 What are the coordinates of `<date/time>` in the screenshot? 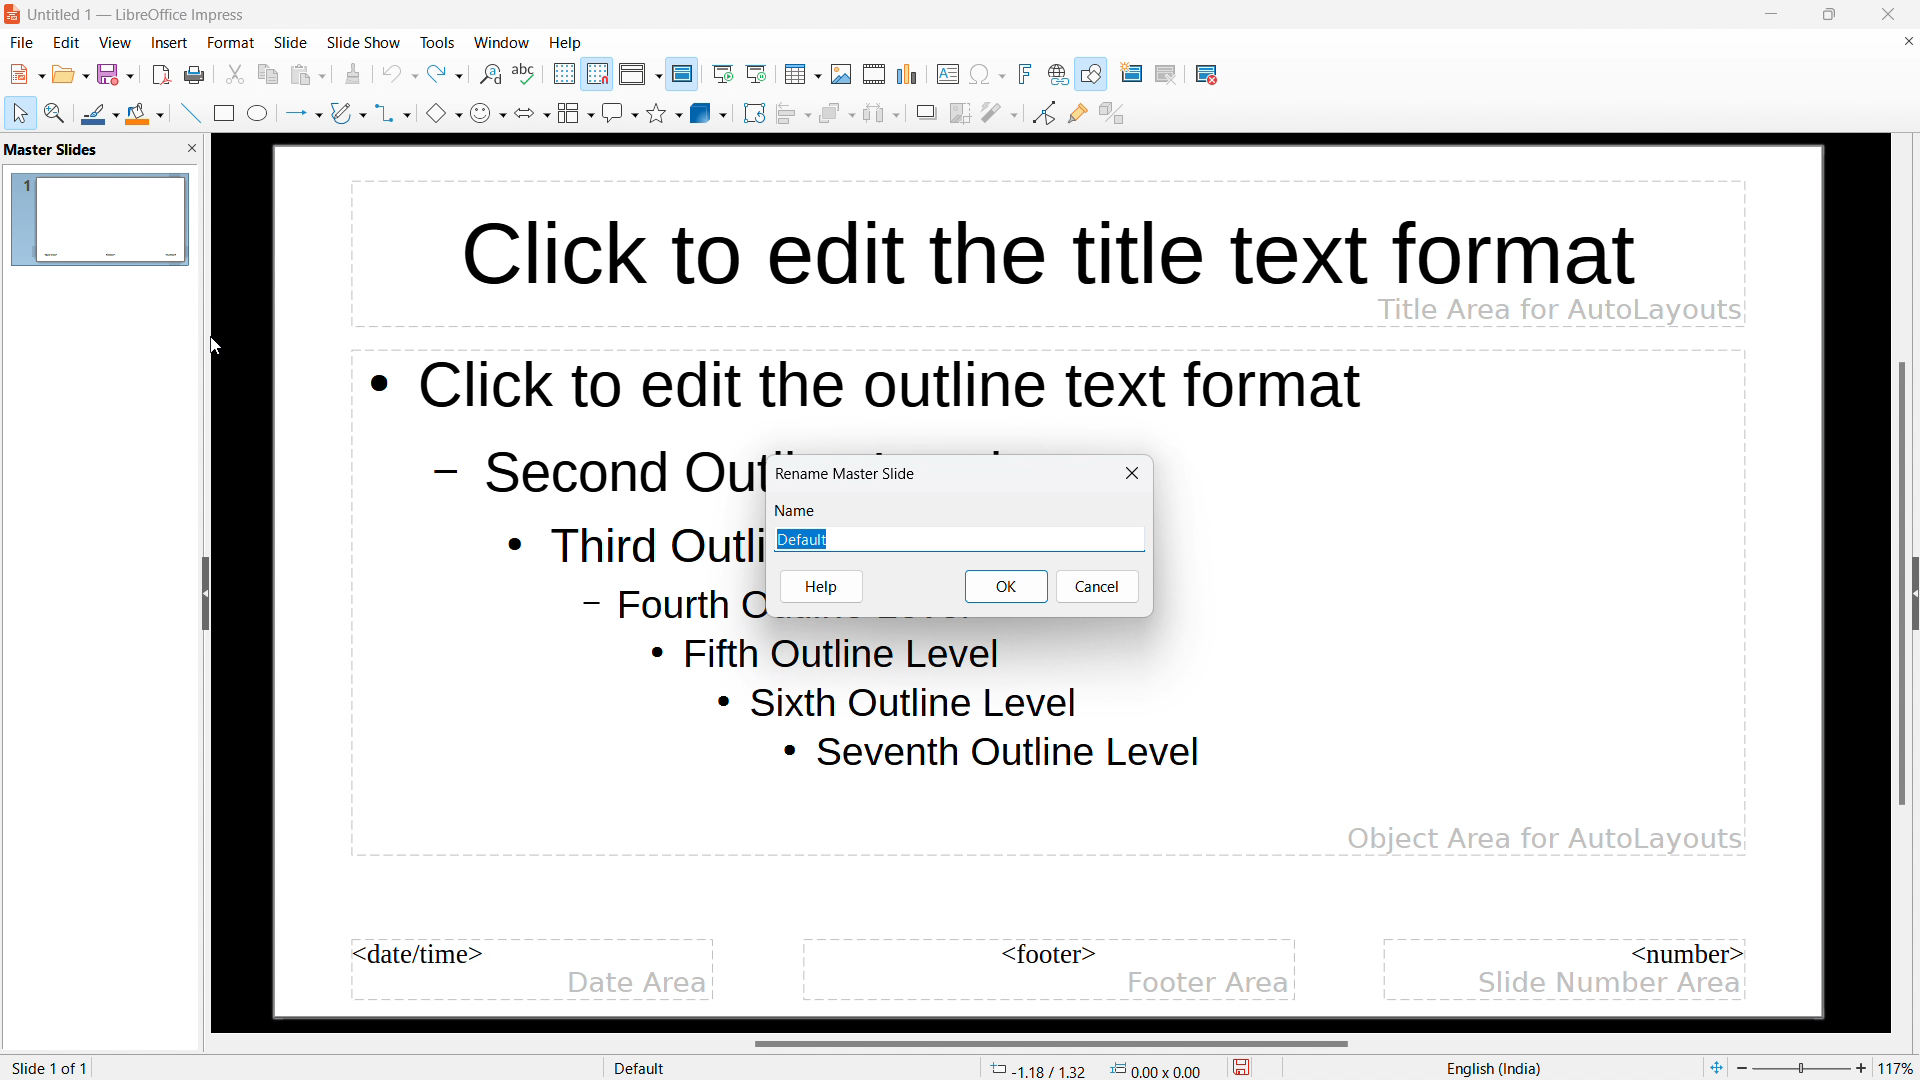 It's located at (422, 955).